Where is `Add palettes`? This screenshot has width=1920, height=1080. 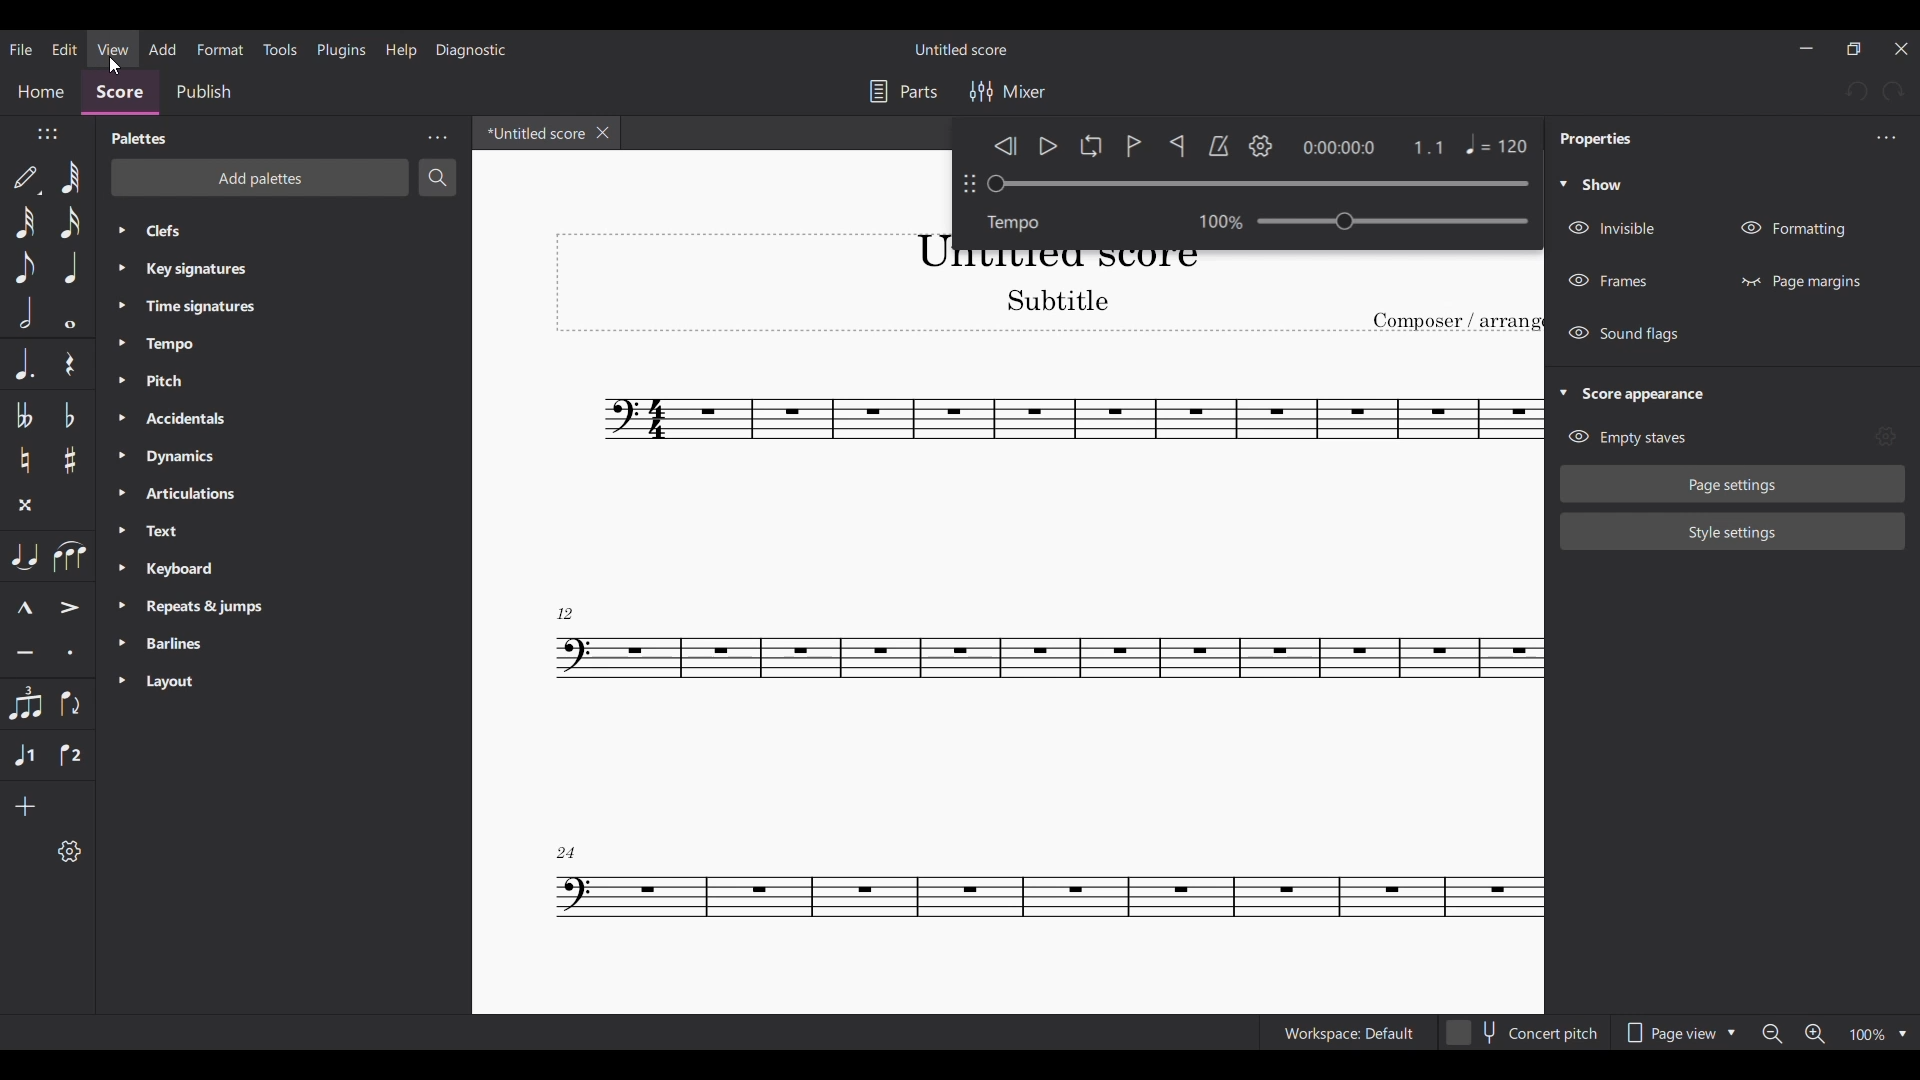 Add palettes is located at coordinates (260, 178).